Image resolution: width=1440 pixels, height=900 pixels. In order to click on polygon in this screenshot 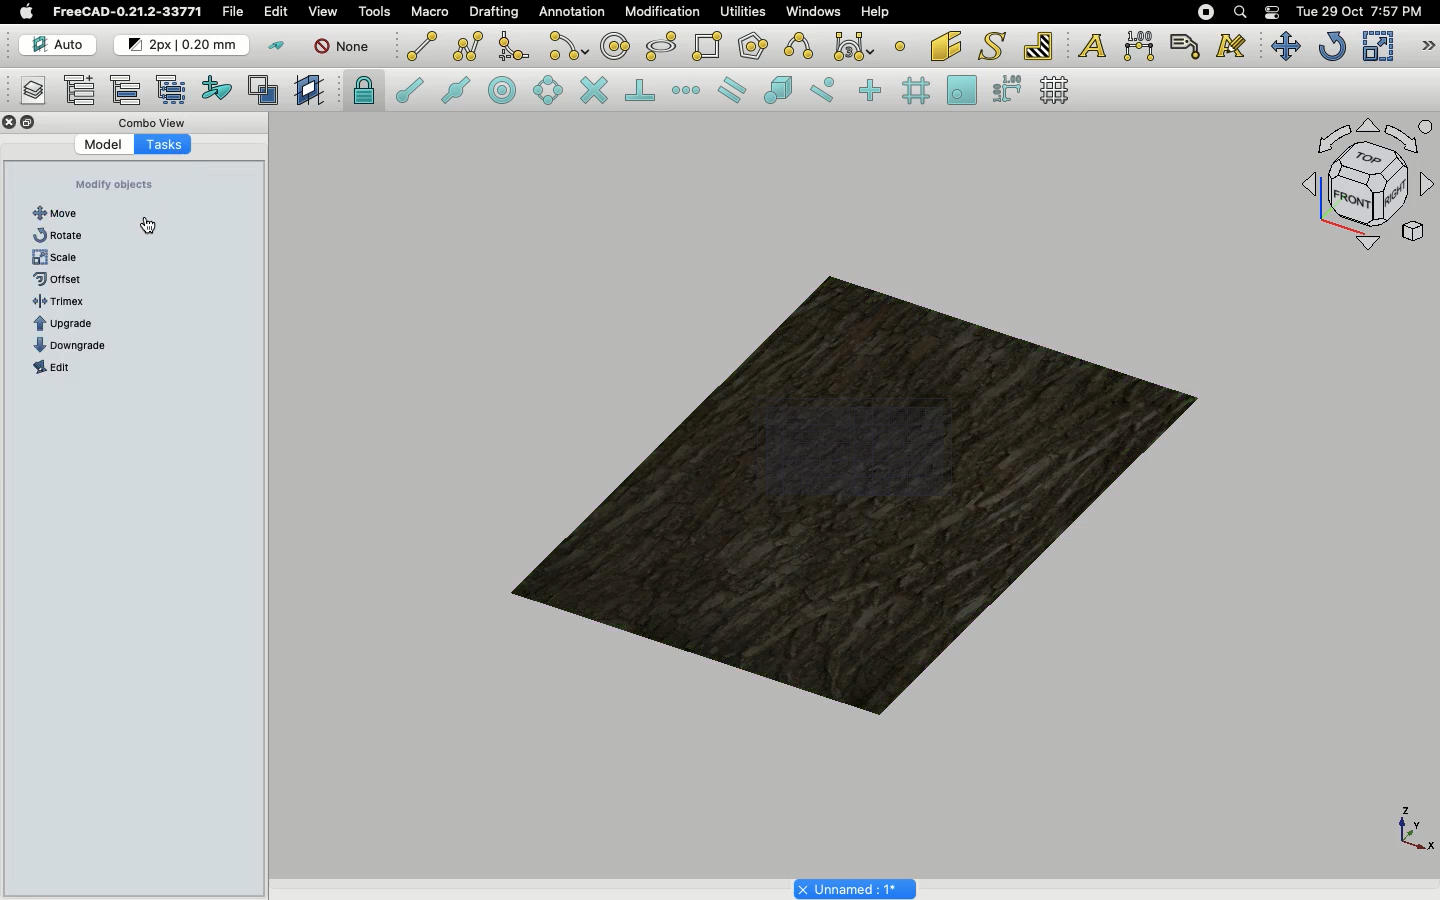, I will do `click(662, 47)`.